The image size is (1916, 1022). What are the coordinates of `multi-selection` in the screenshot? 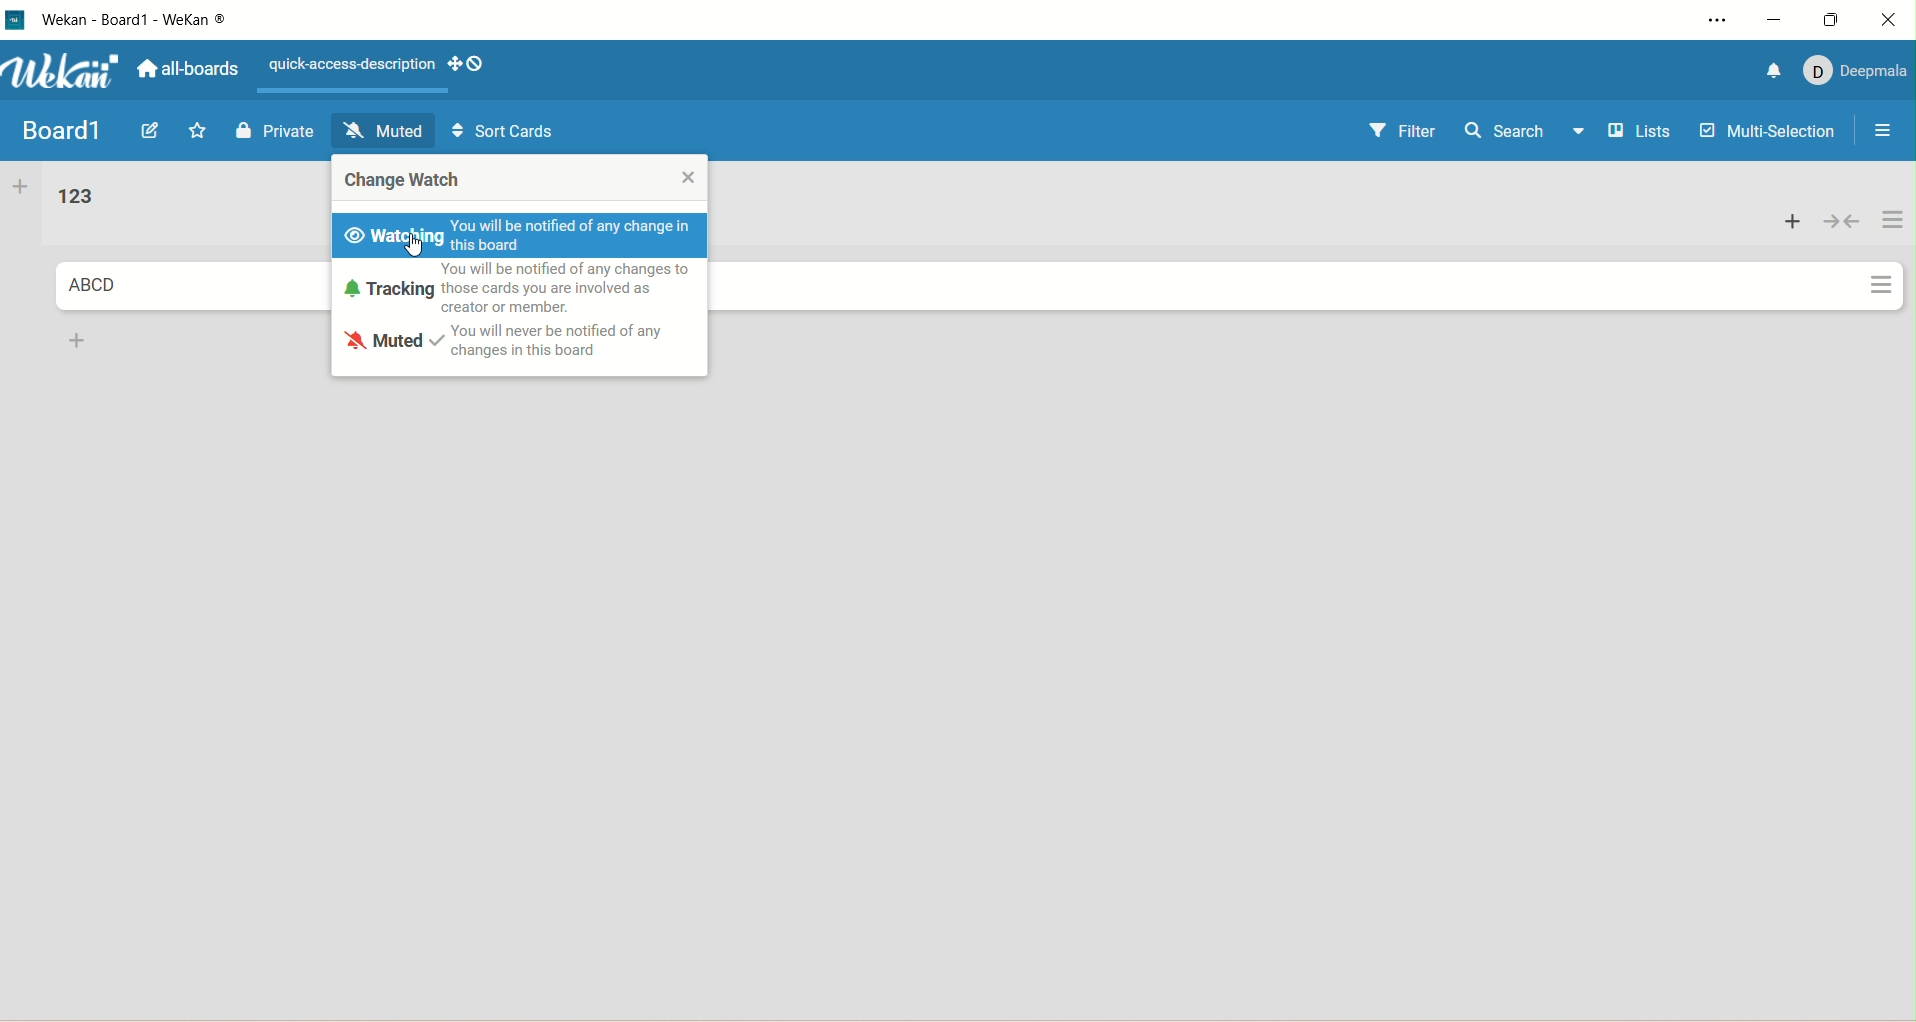 It's located at (1769, 134).